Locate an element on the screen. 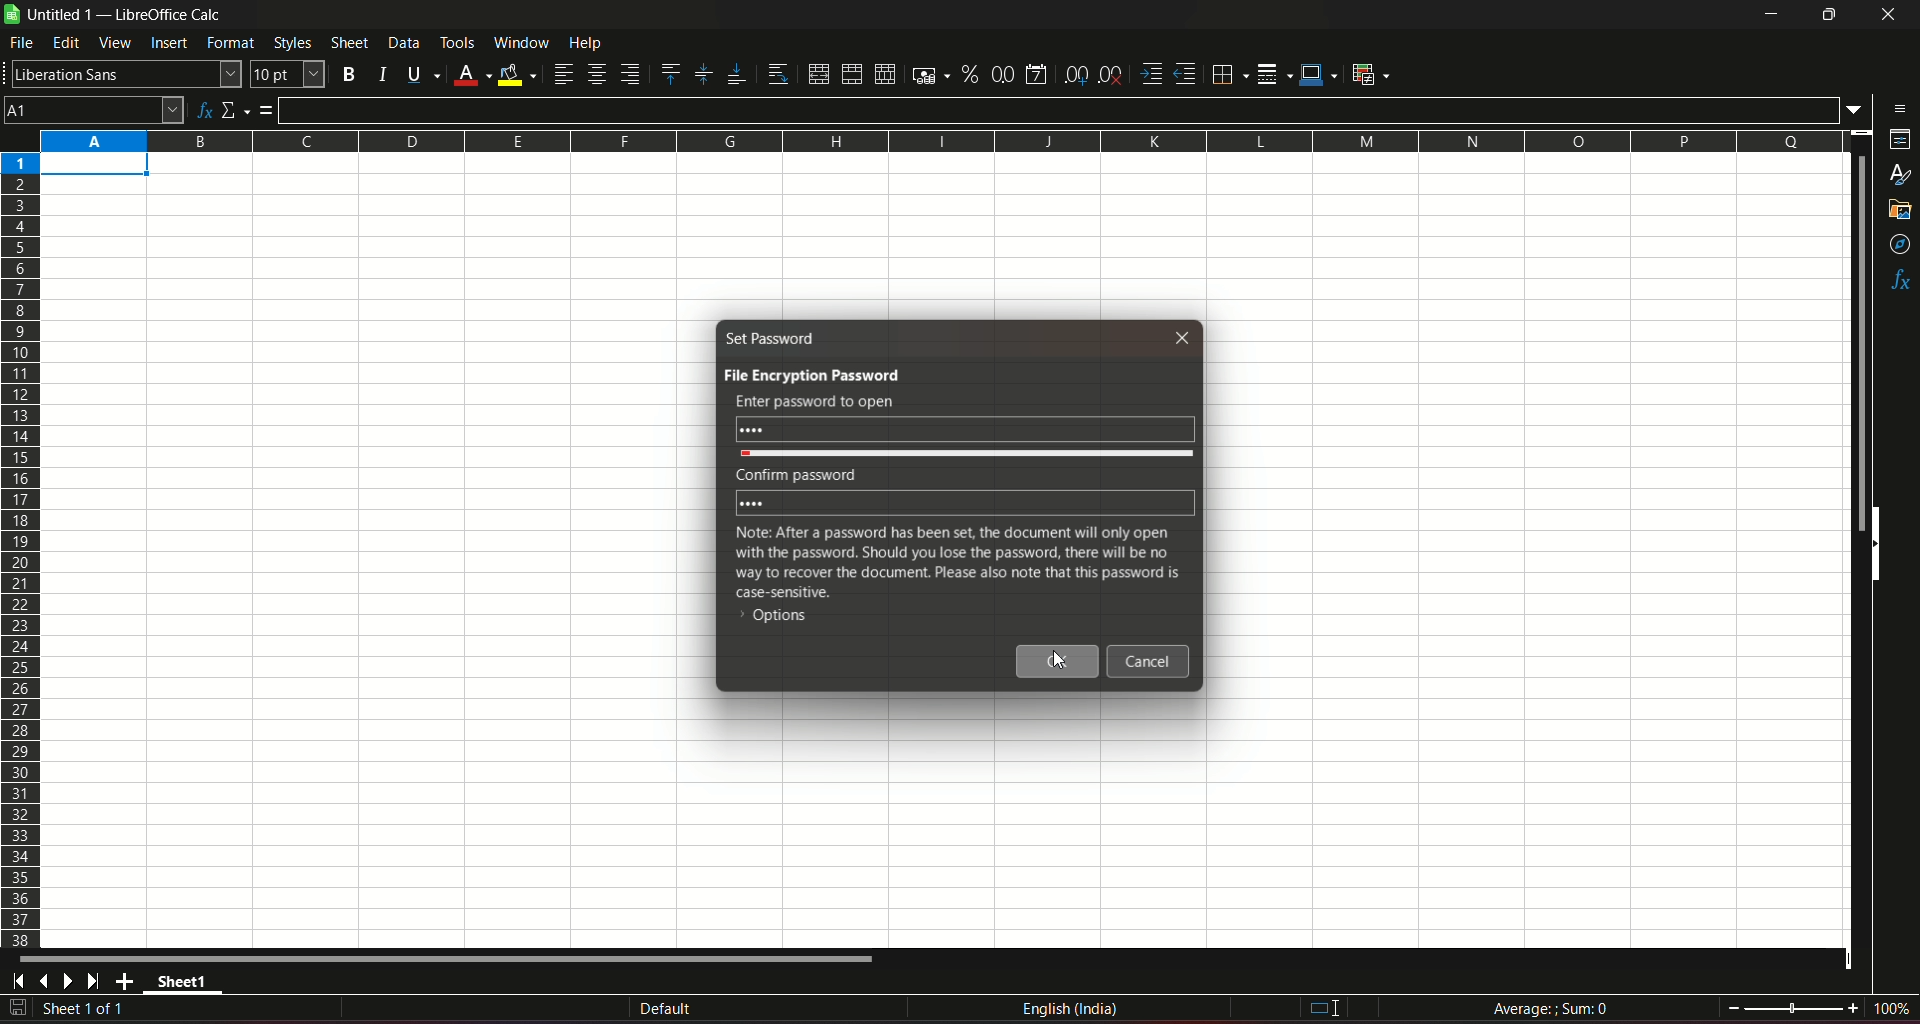 Image resolution: width=1920 pixels, height=1024 pixels. navigator is located at coordinates (1898, 244).